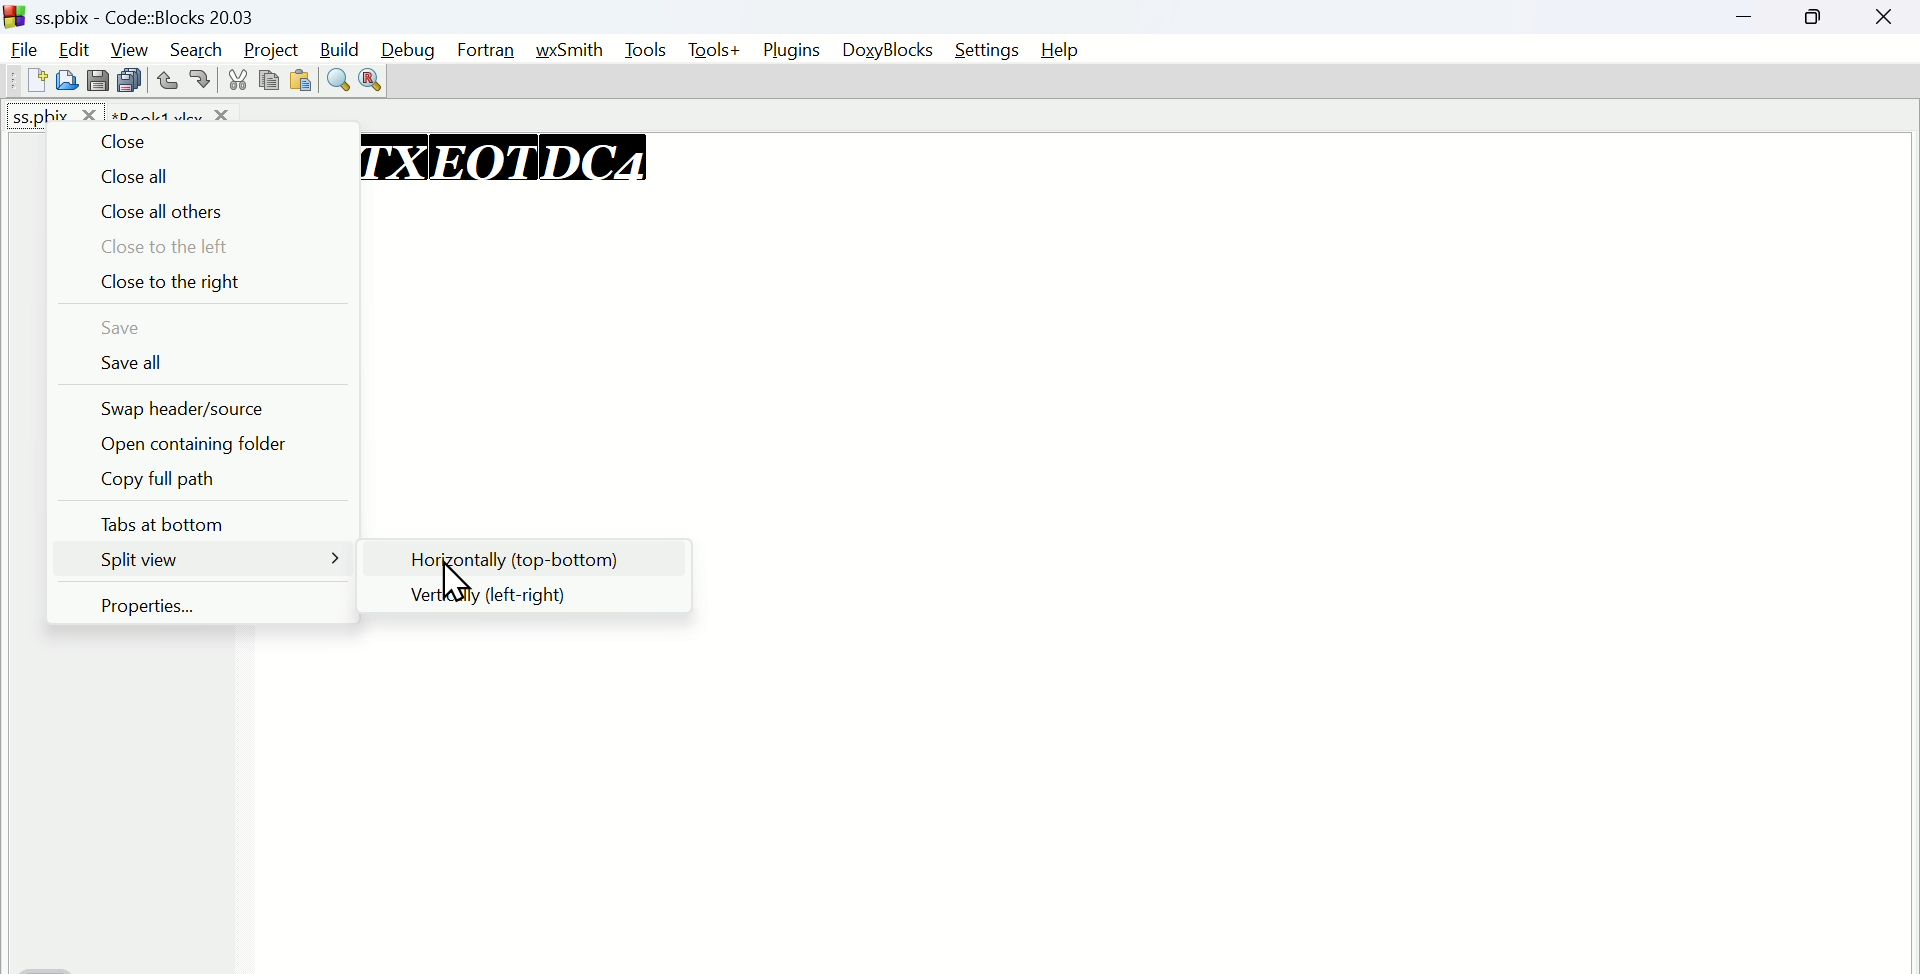 This screenshot has width=1920, height=974. Describe the element at coordinates (198, 284) in the screenshot. I see `Close to the right` at that location.